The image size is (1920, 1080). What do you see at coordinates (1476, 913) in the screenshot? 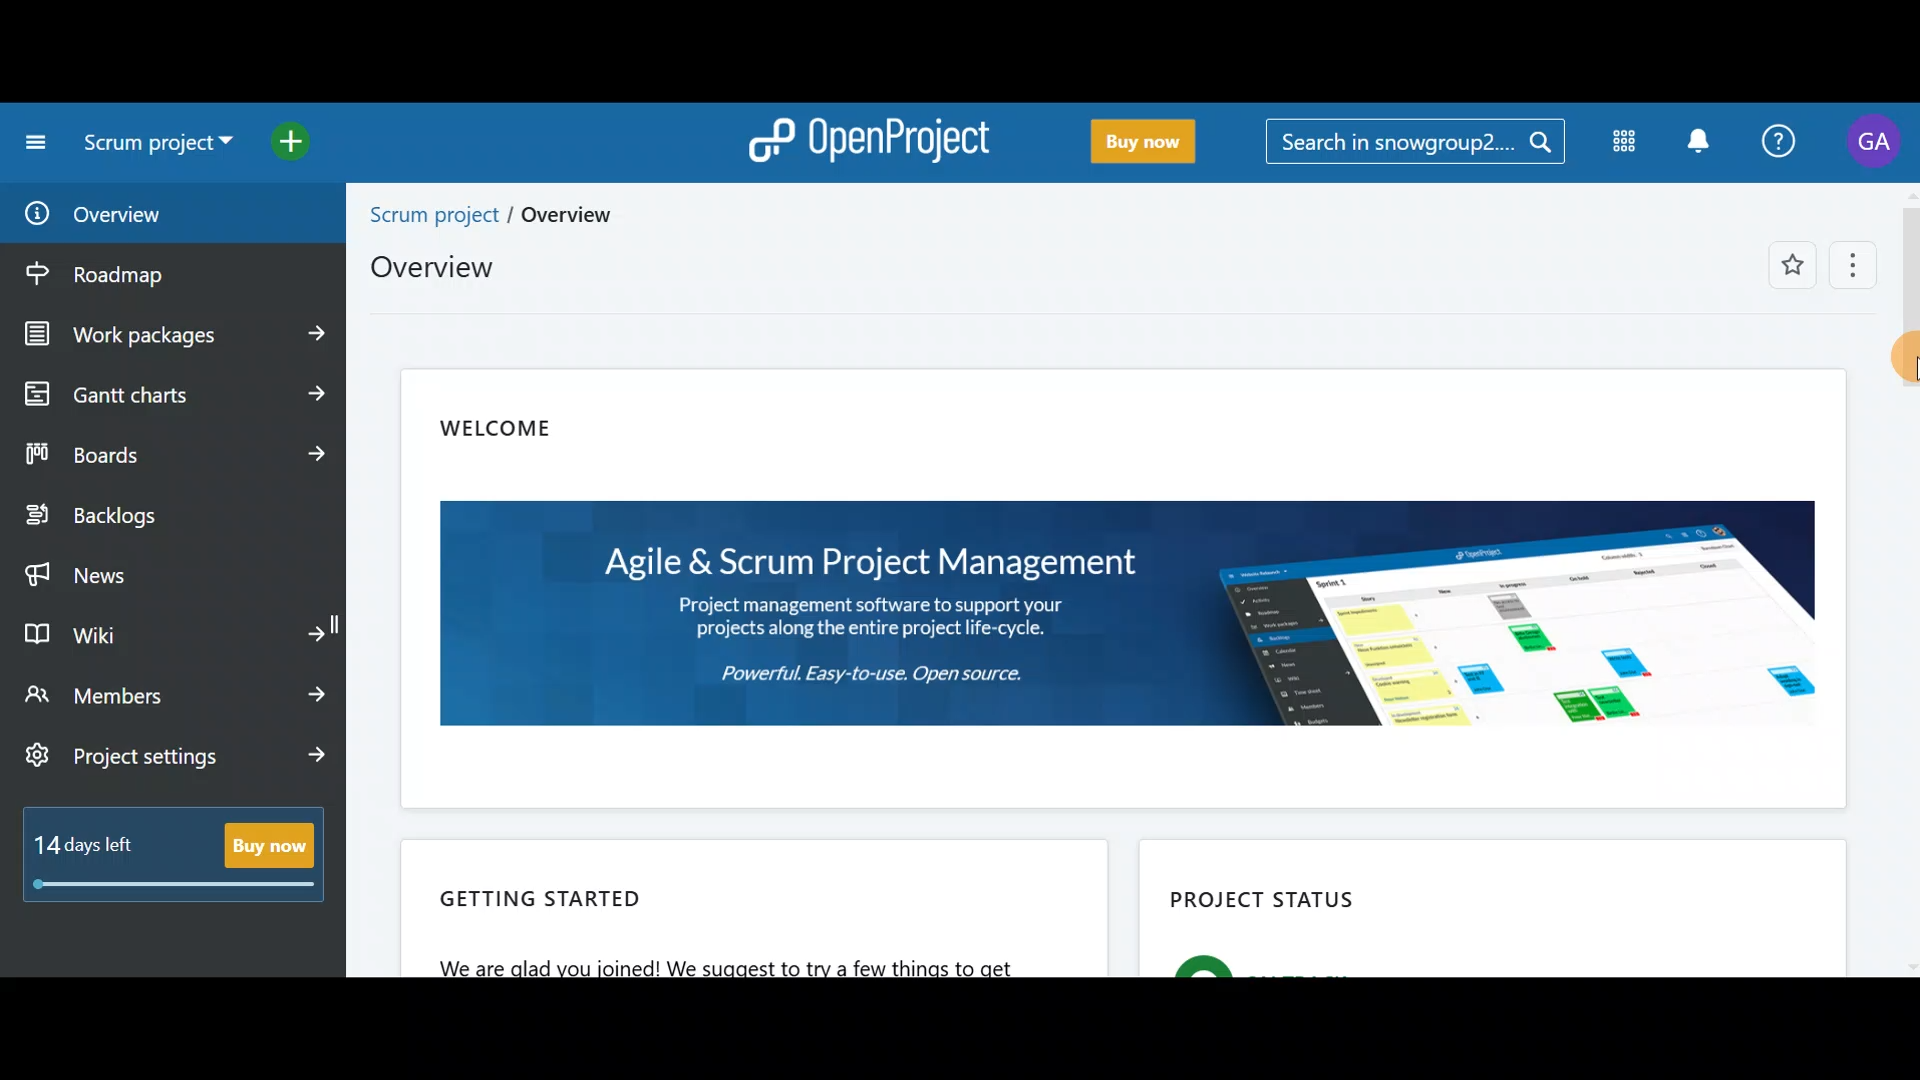
I see `Project status` at bounding box center [1476, 913].